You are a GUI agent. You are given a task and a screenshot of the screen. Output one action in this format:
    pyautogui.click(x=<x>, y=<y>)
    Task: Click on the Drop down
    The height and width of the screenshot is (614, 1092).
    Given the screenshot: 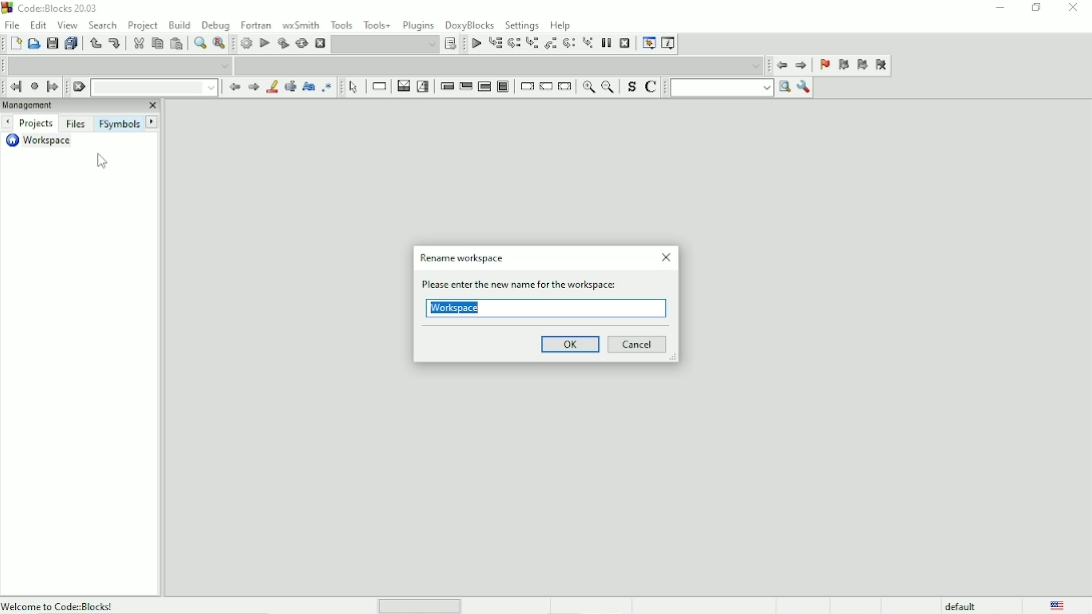 What is the action you would take?
    pyautogui.click(x=157, y=88)
    